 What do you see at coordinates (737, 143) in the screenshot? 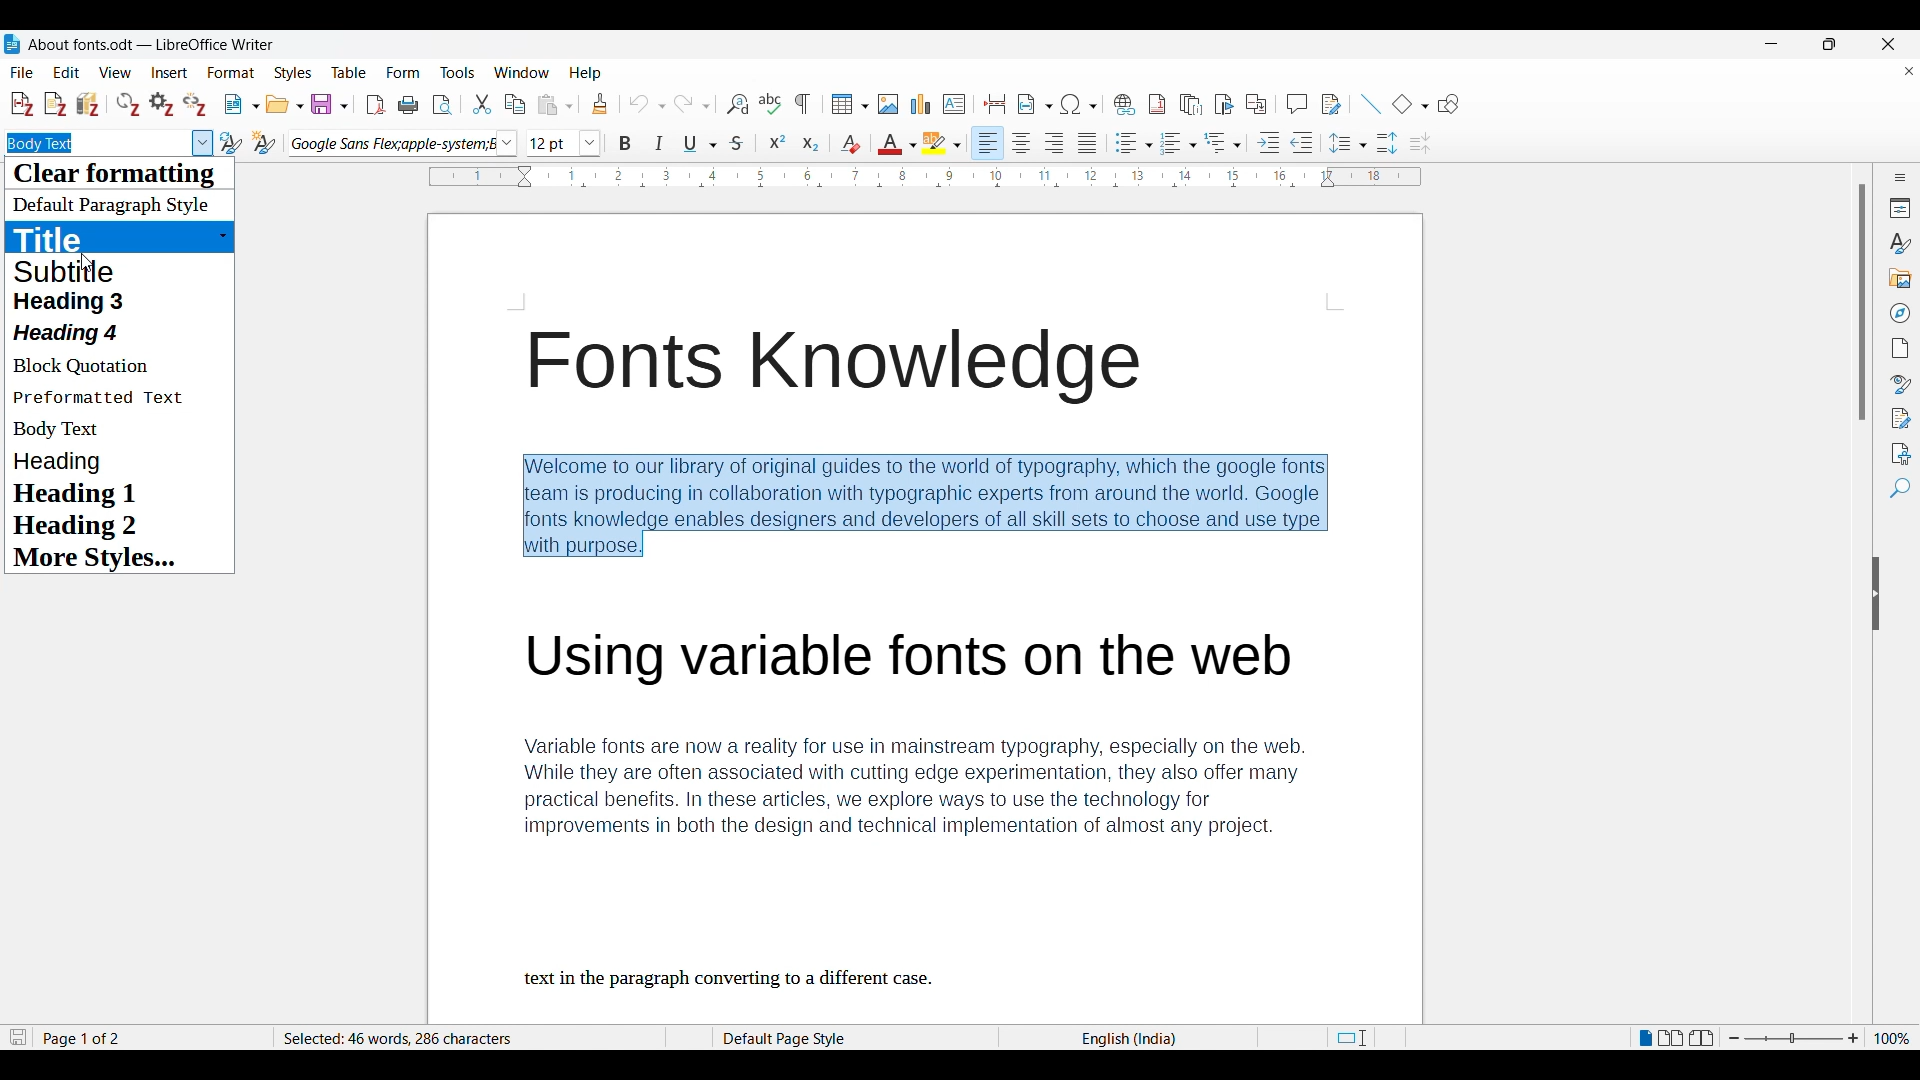
I see `Strike through ` at bounding box center [737, 143].